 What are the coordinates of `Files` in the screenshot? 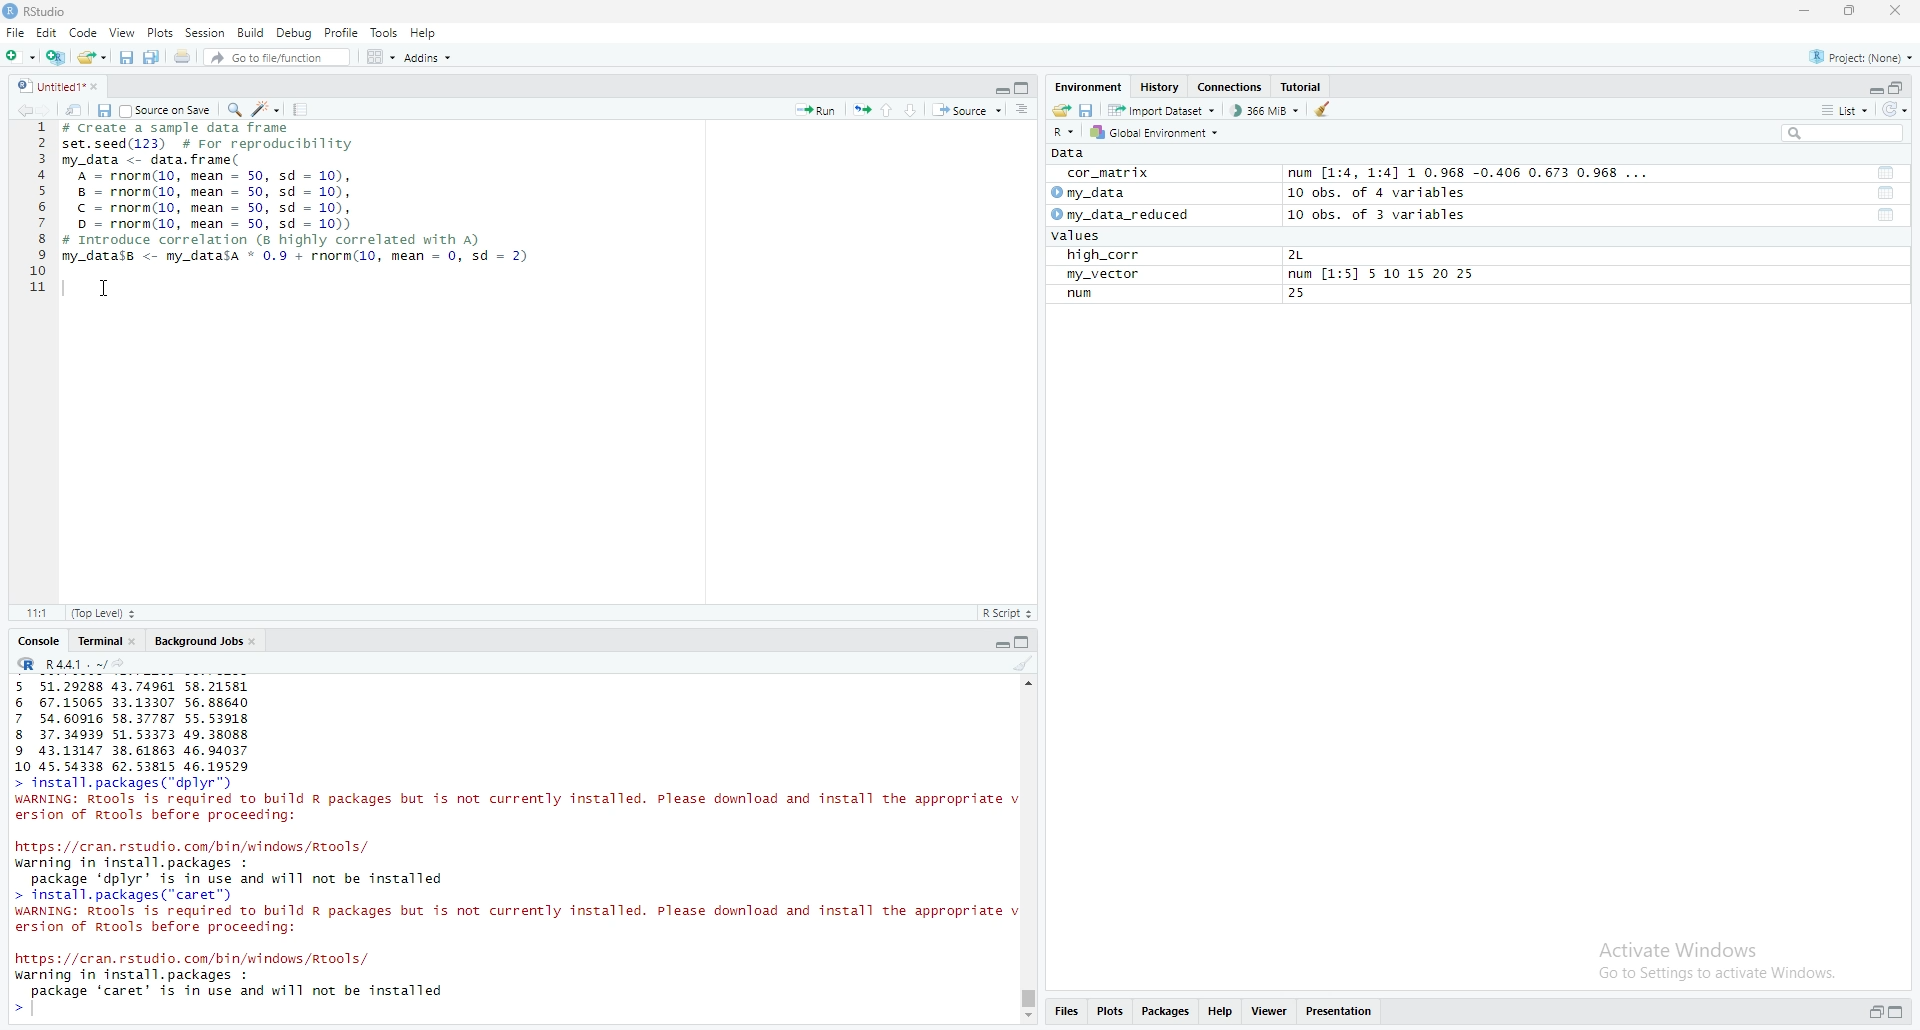 It's located at (1066, 1011).